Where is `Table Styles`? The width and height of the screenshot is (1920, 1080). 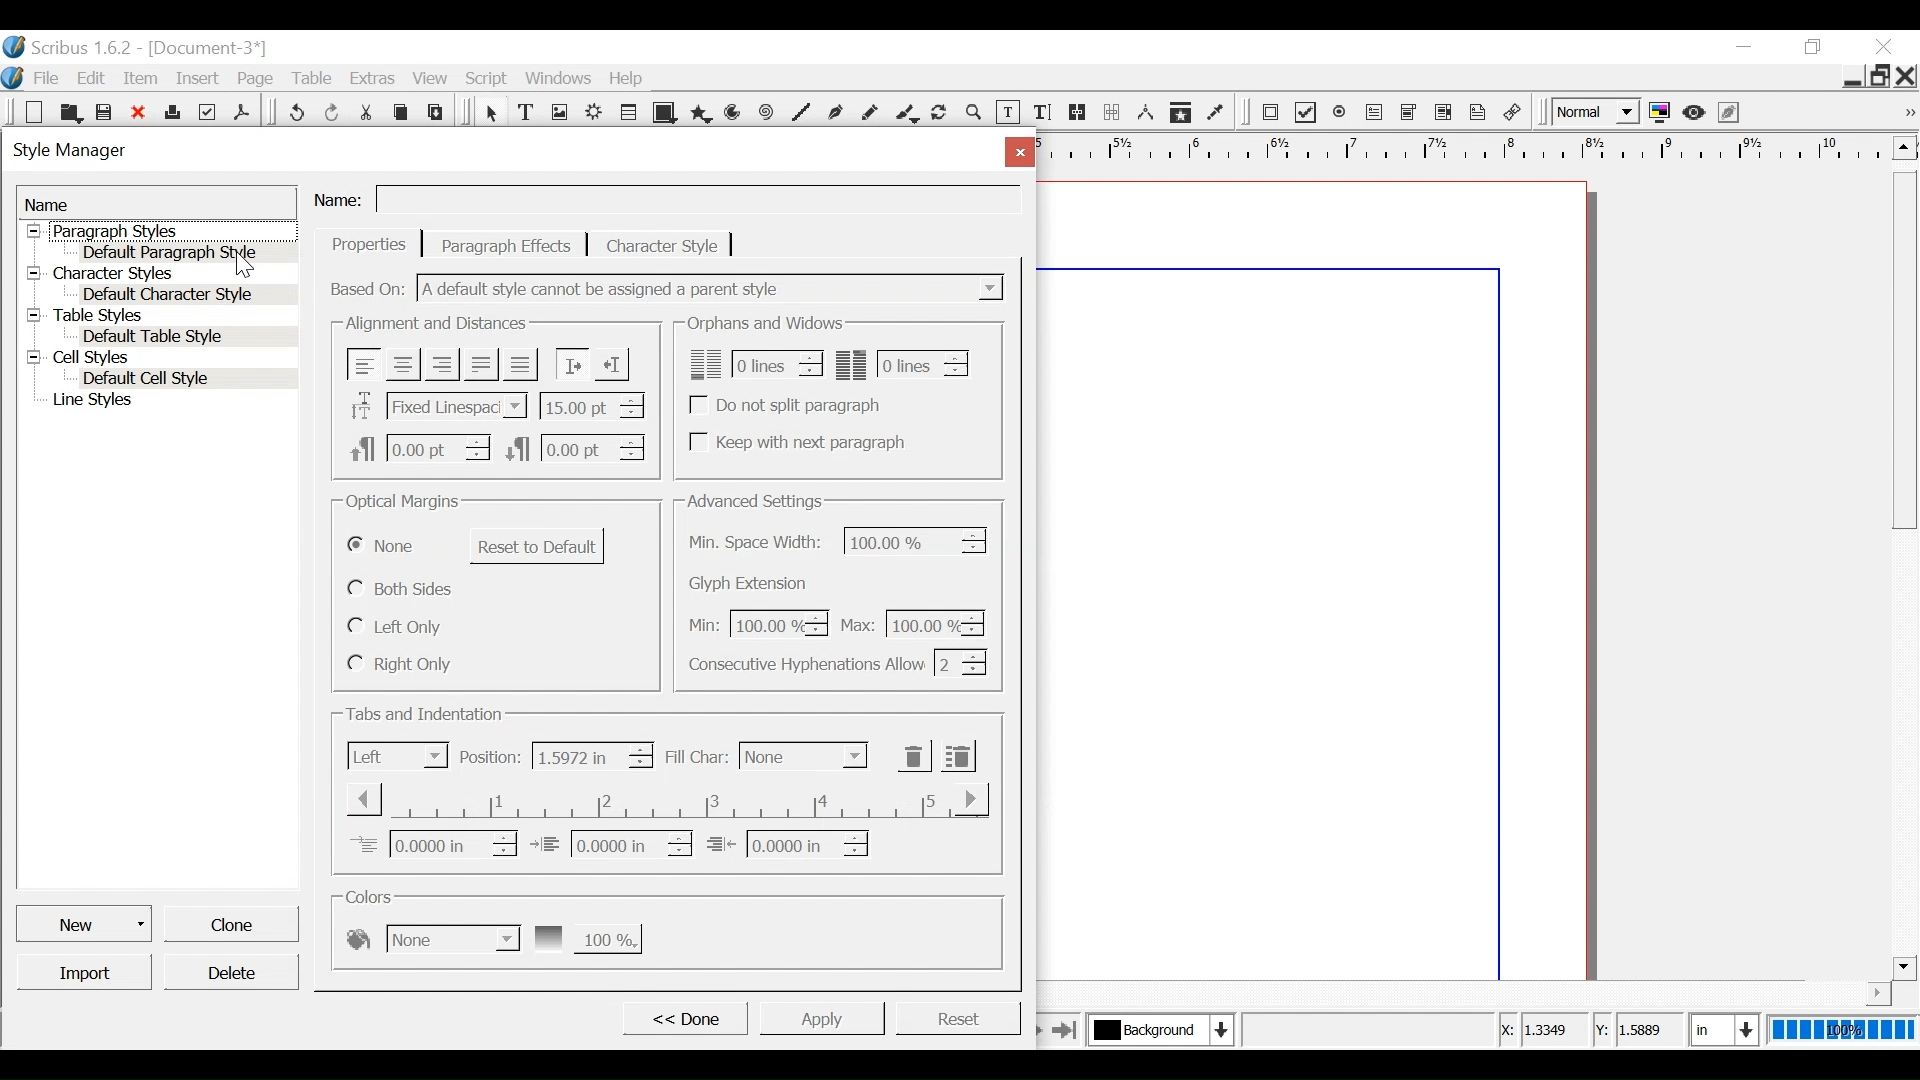 Table Styles is located at coordinates (159, 317).